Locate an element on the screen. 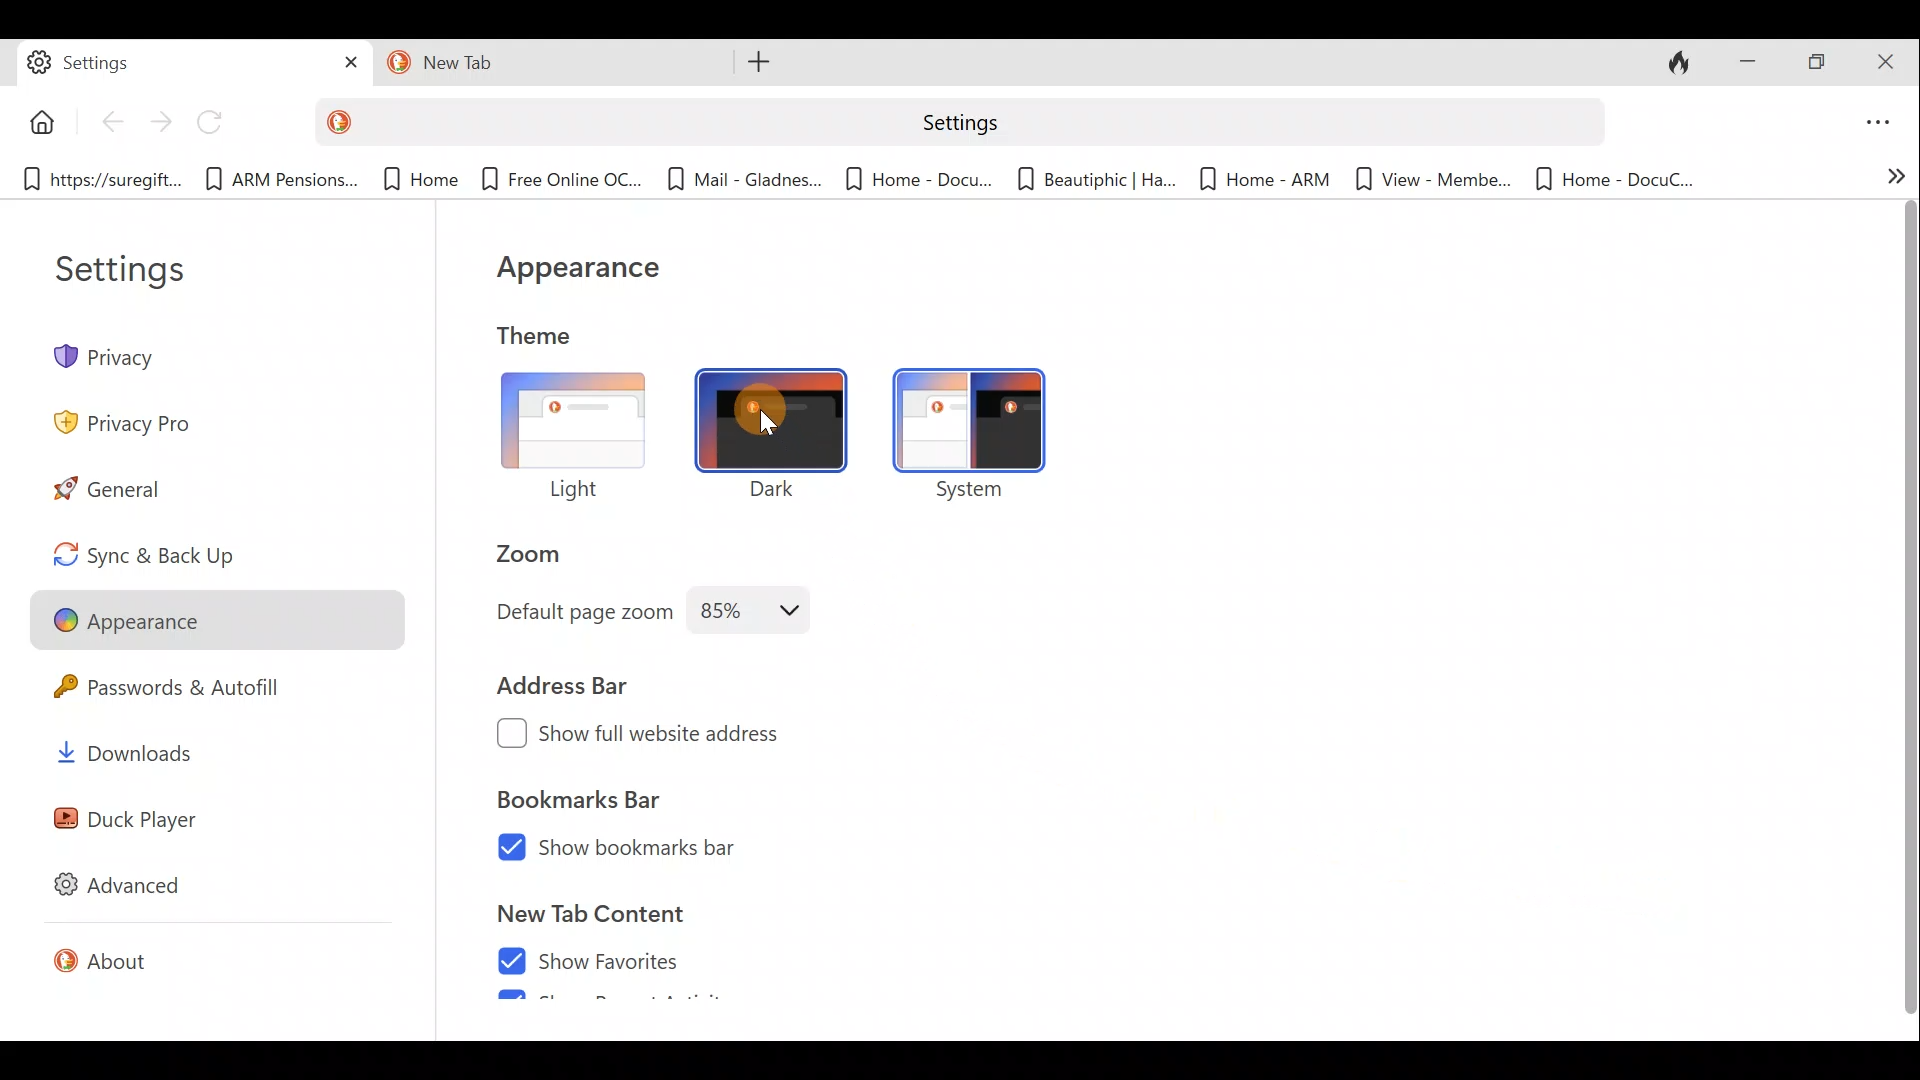  Theme is located at coordinates (557, 341).